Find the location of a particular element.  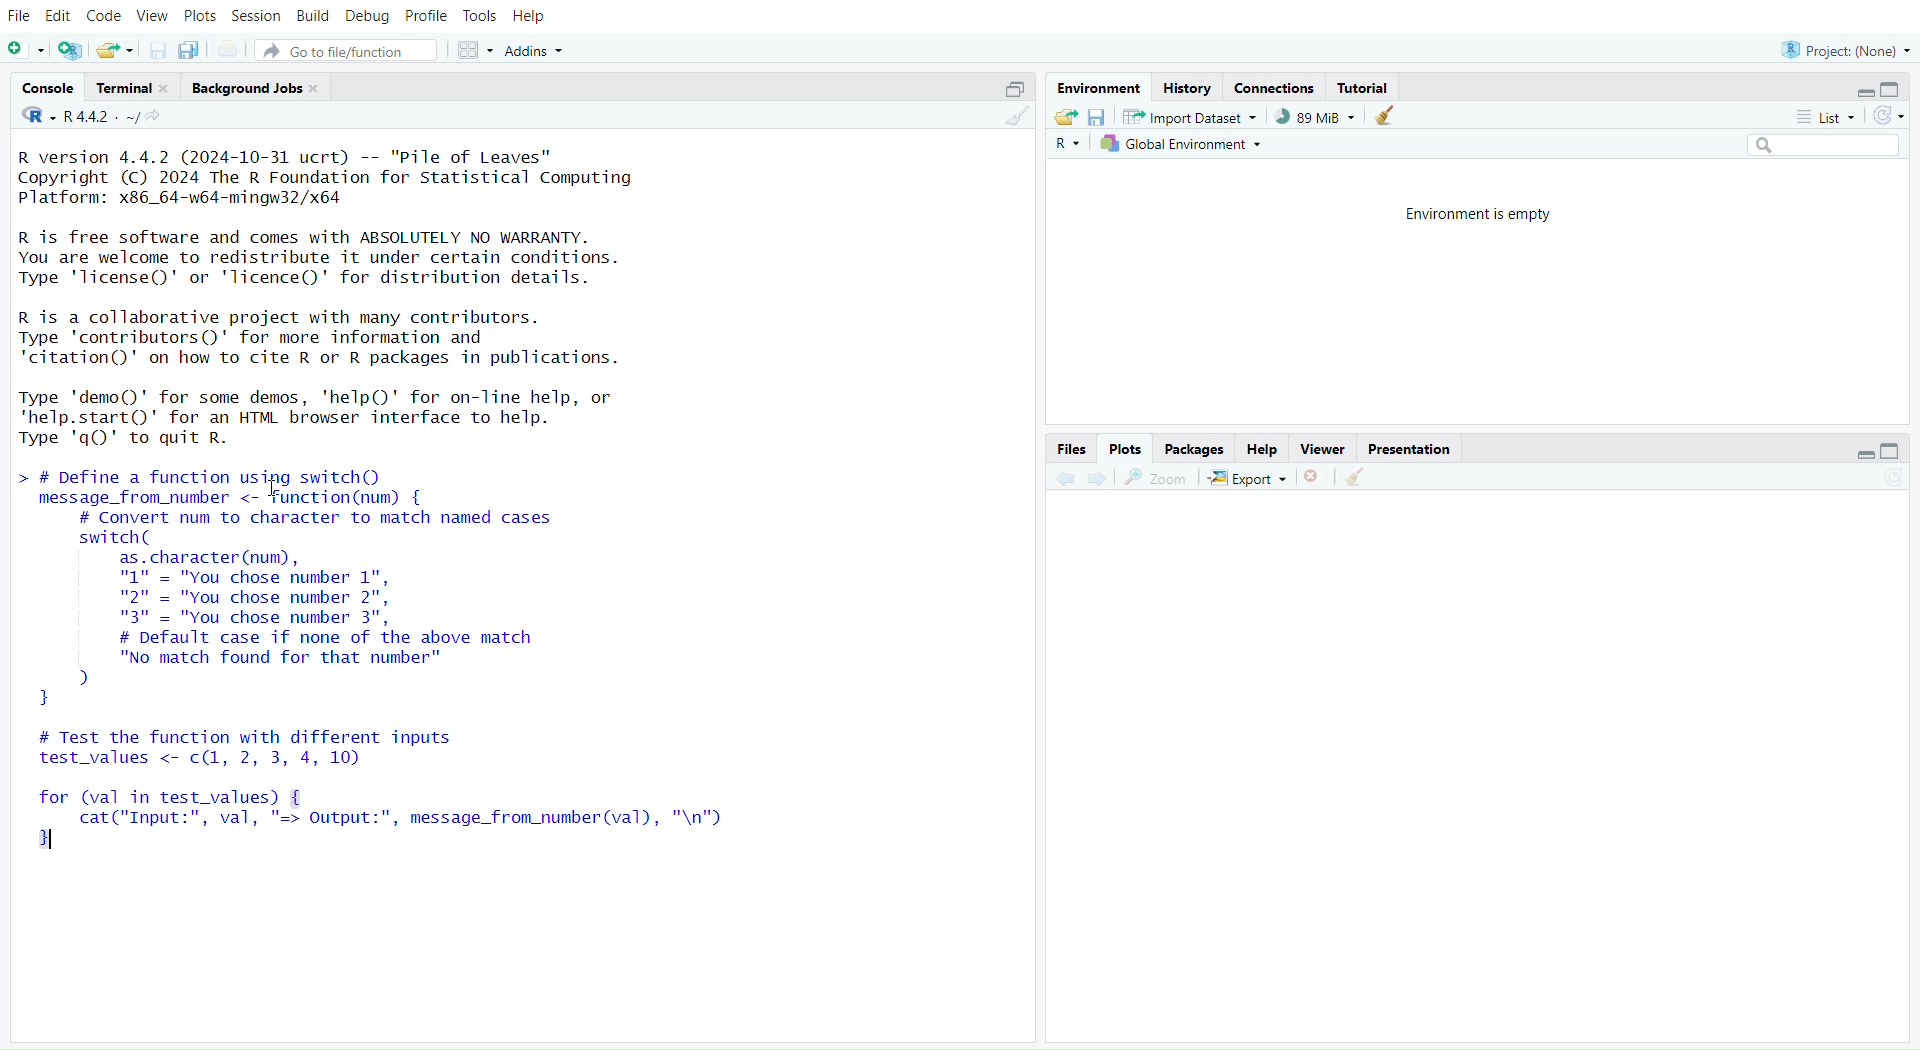

R 4.4.2~/ is located at coordinates (99, 119).